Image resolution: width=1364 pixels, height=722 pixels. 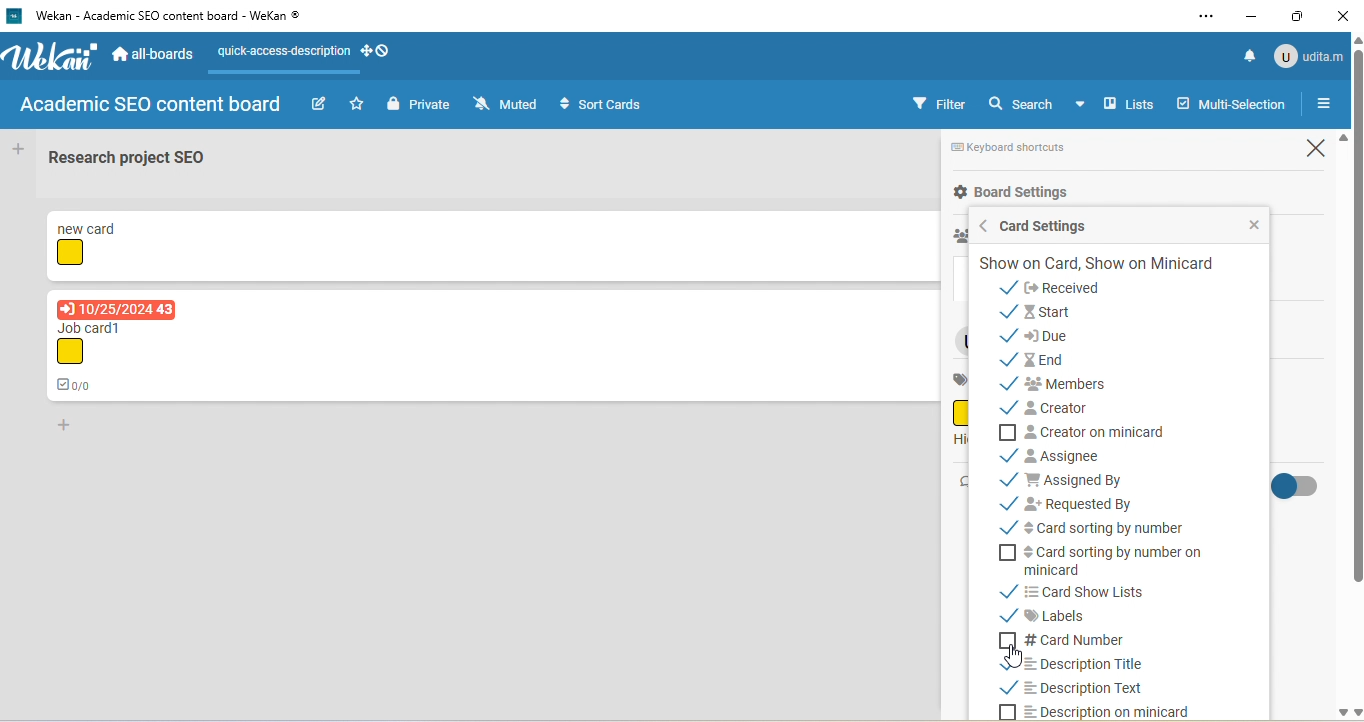 What do you see at coordinates (939, 103) in the screenshot?
I see `filter` at bounding box center [939, 103].